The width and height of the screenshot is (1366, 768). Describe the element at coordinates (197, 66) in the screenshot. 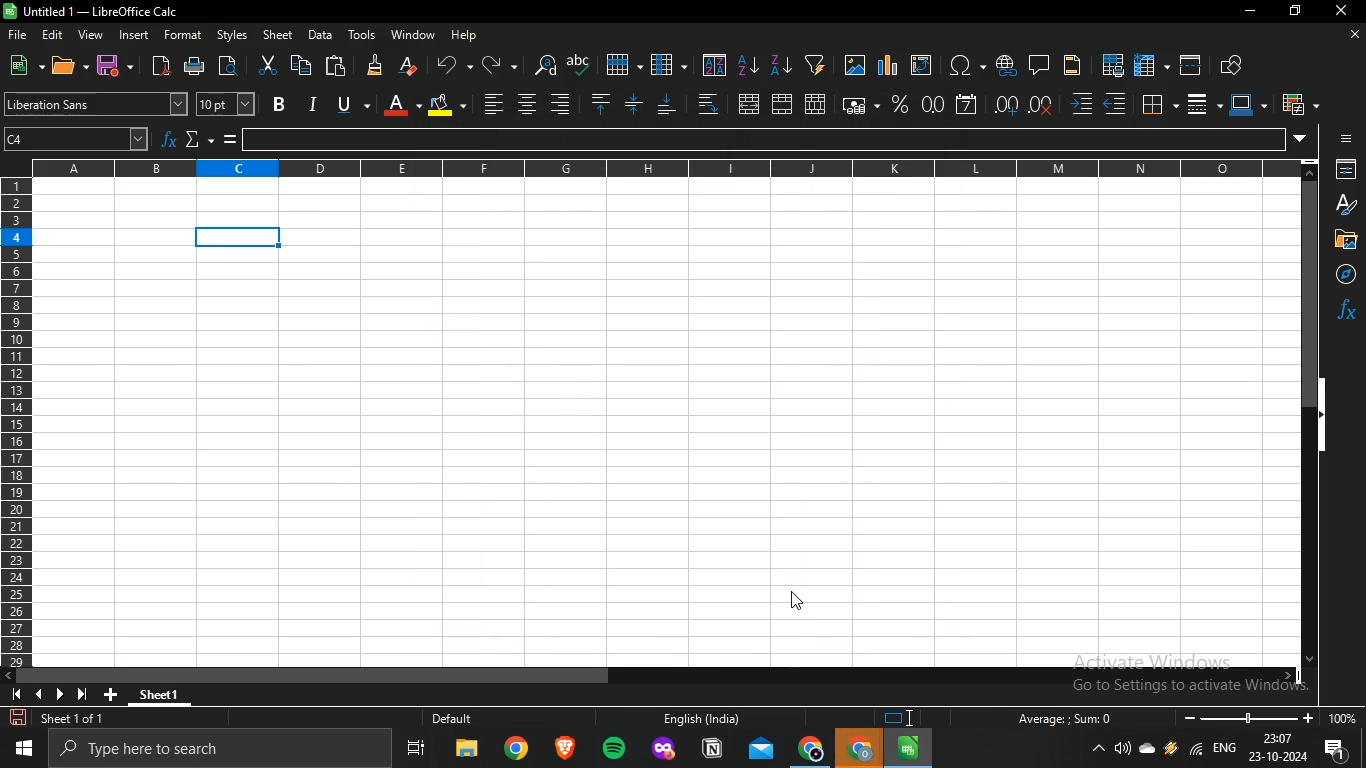

I see `print` at that location.